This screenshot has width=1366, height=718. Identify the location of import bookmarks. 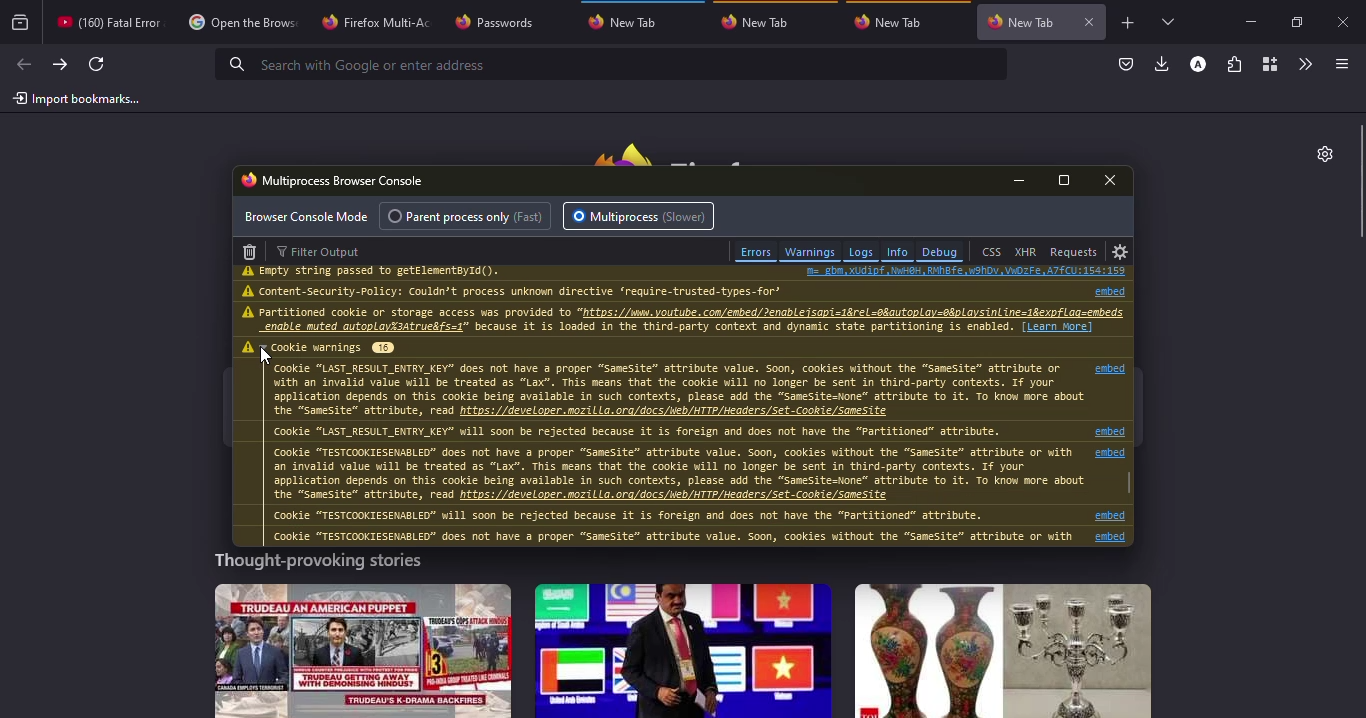
(77, 99).